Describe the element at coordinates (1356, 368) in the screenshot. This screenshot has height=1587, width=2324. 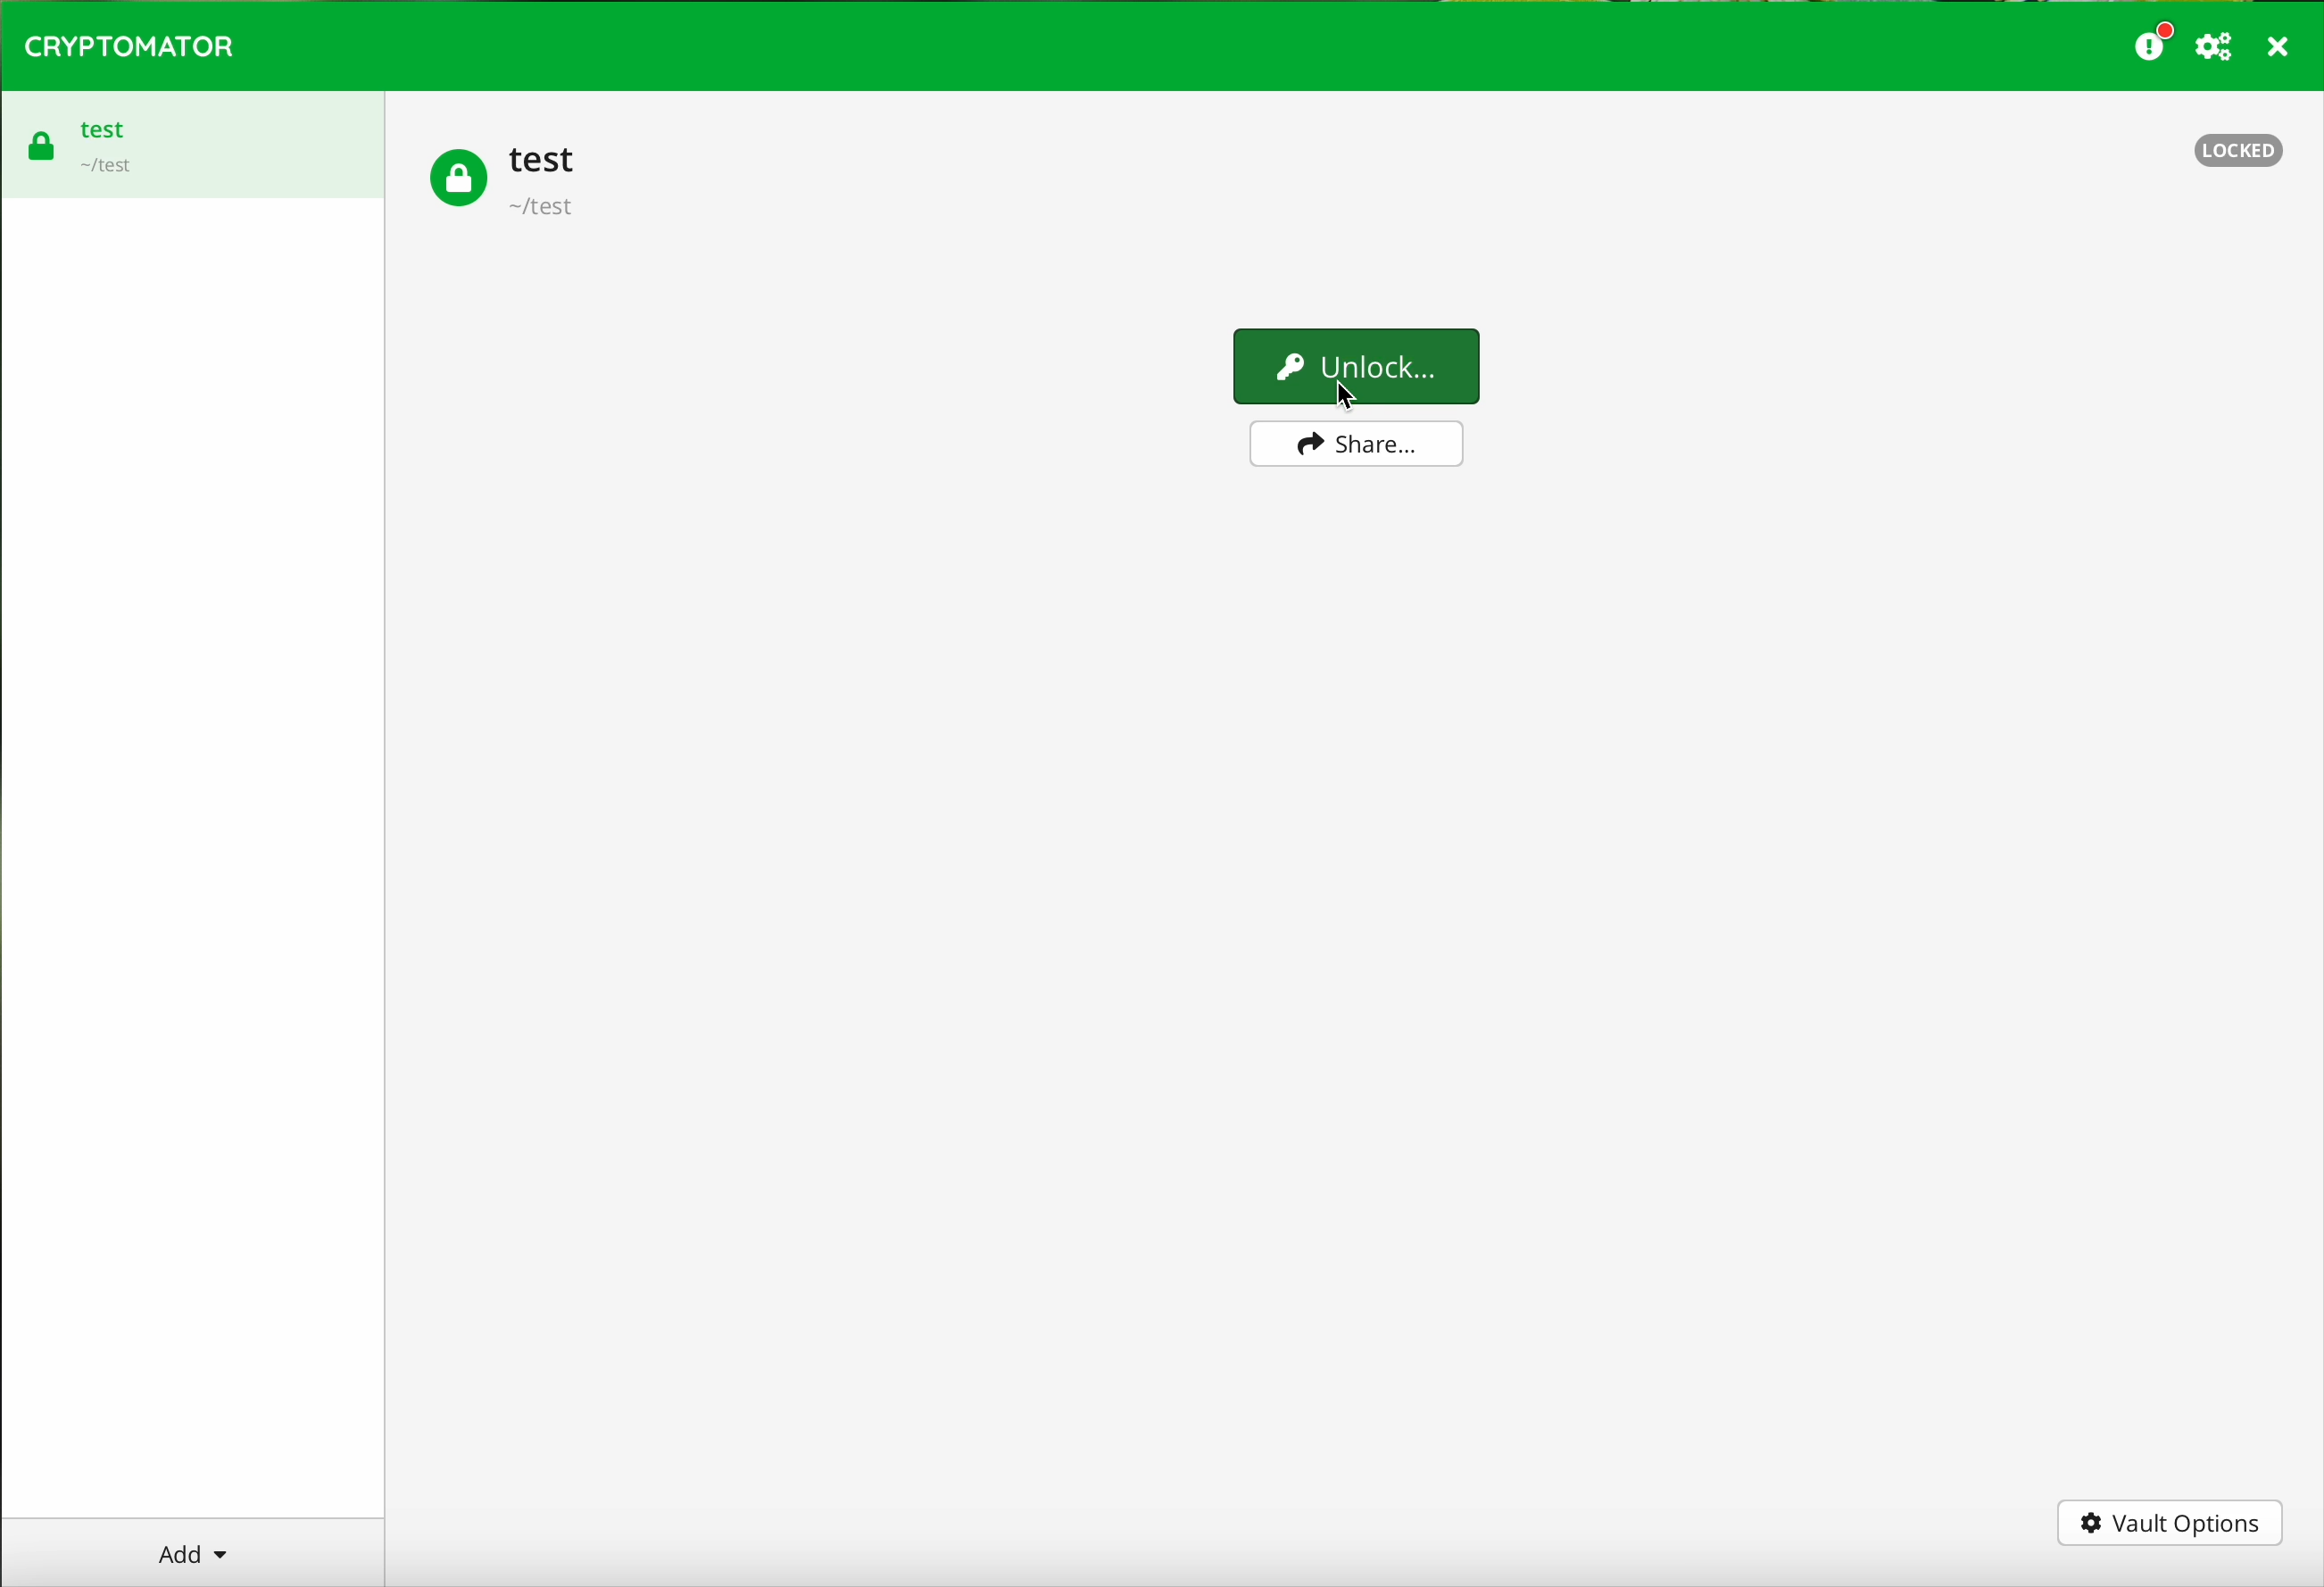
I see `Unlock` at that location.